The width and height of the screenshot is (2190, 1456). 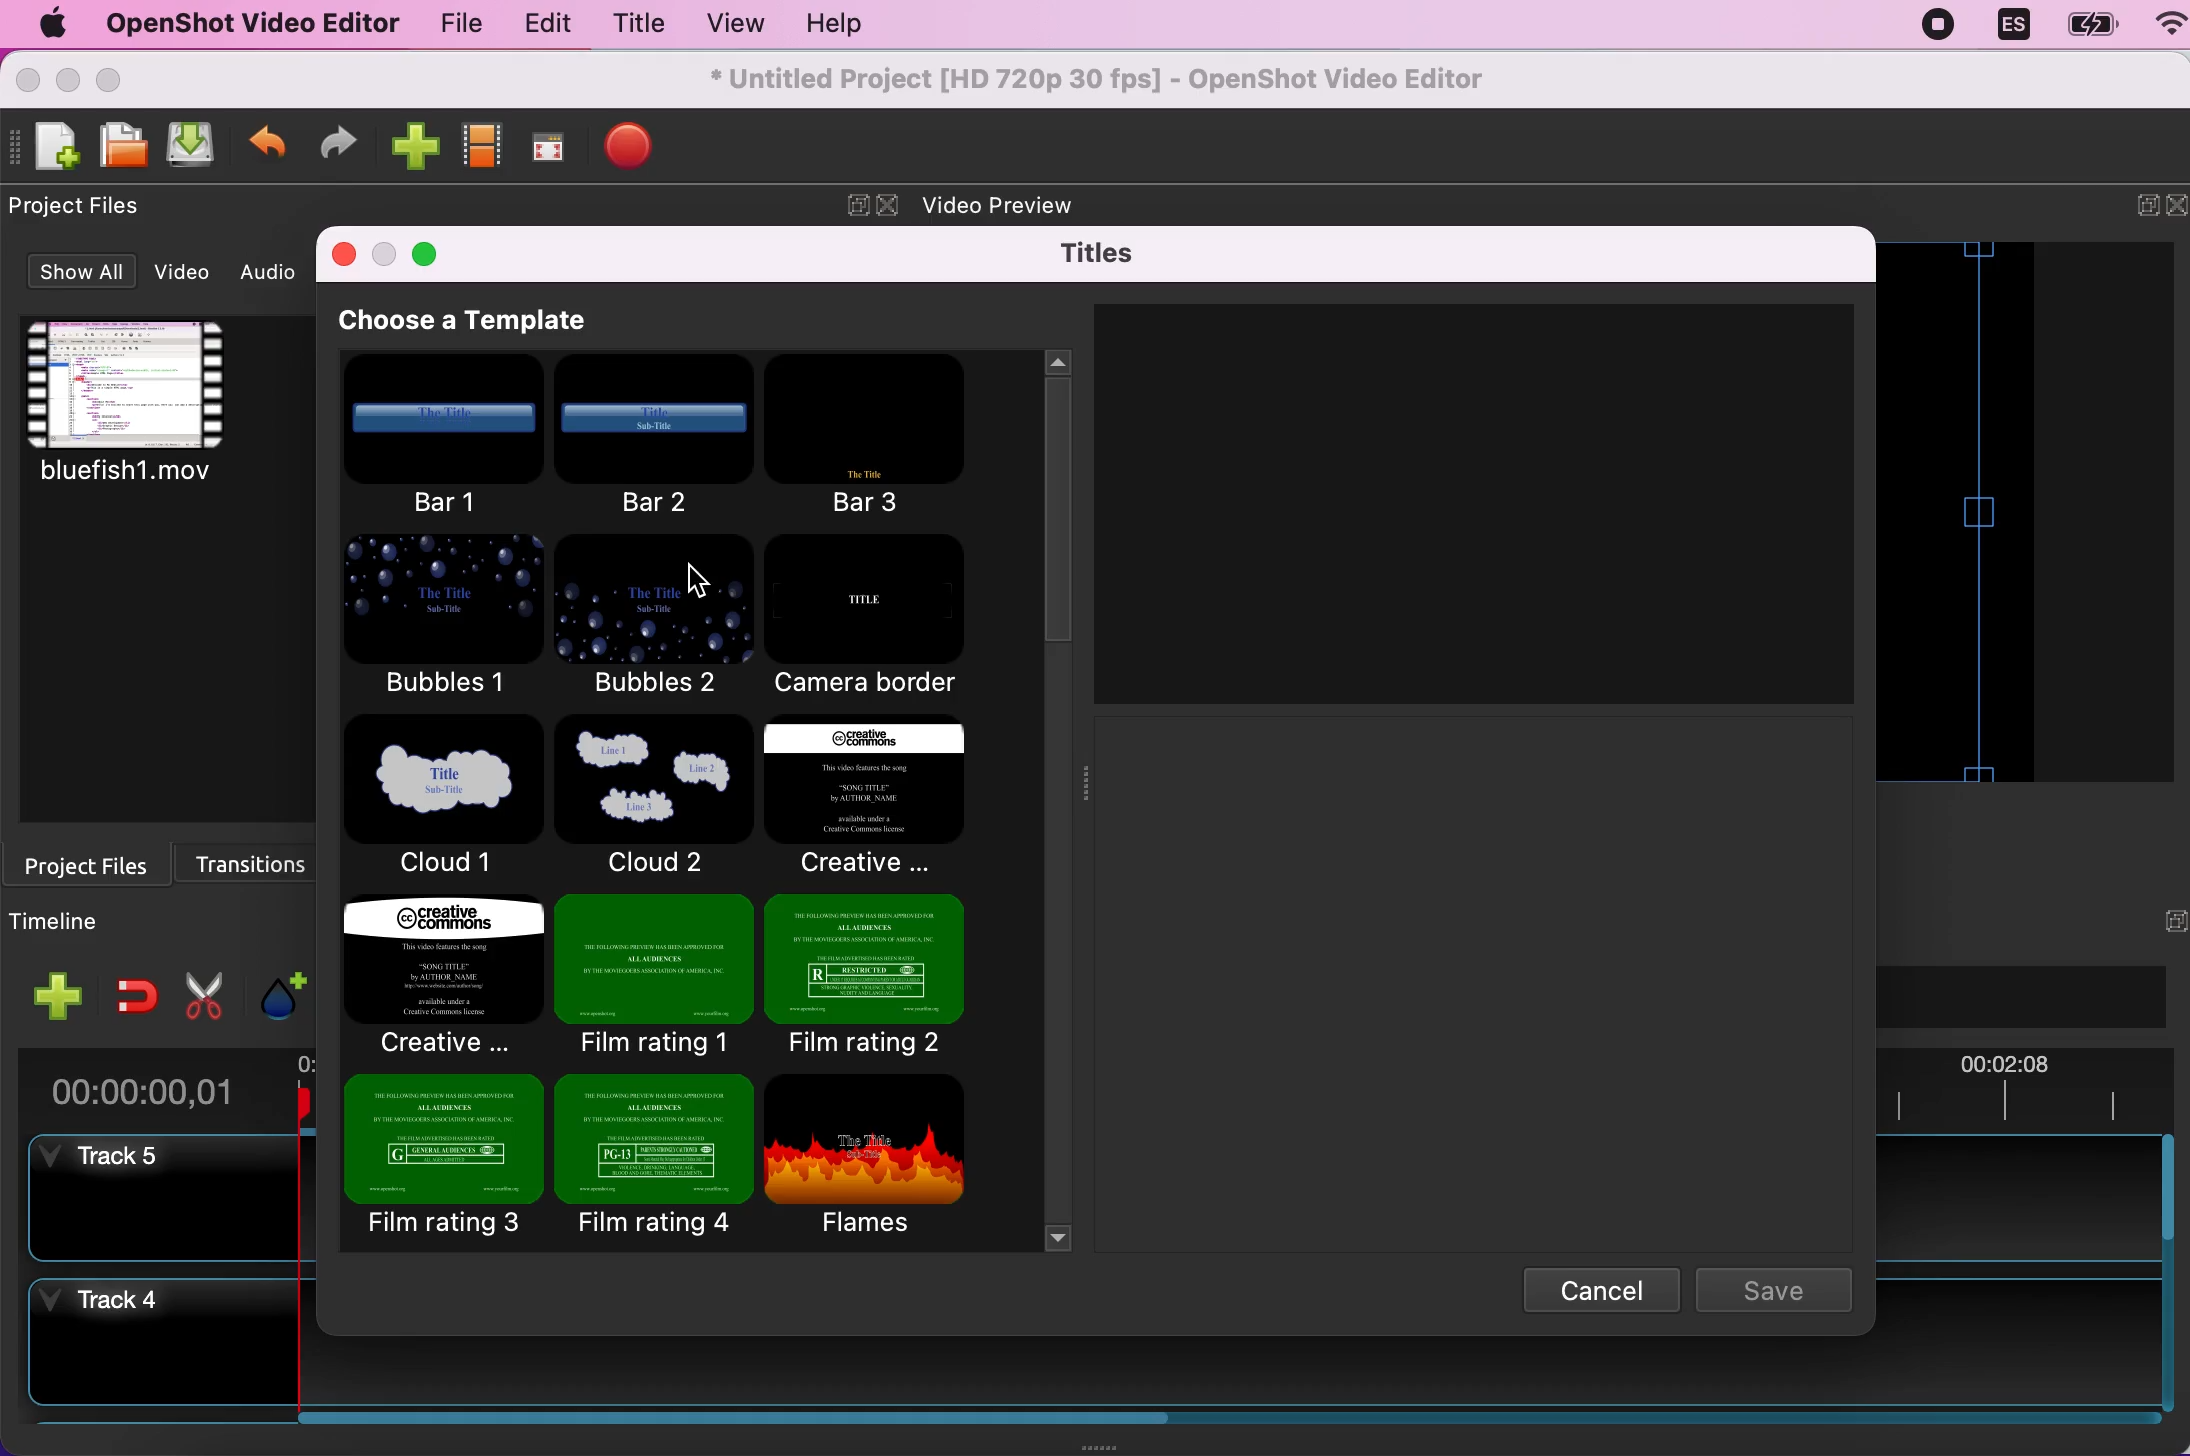 What do you see at coordinates (344, 258) in the screenshot?
I see `close` at bounding box center [344, 258].